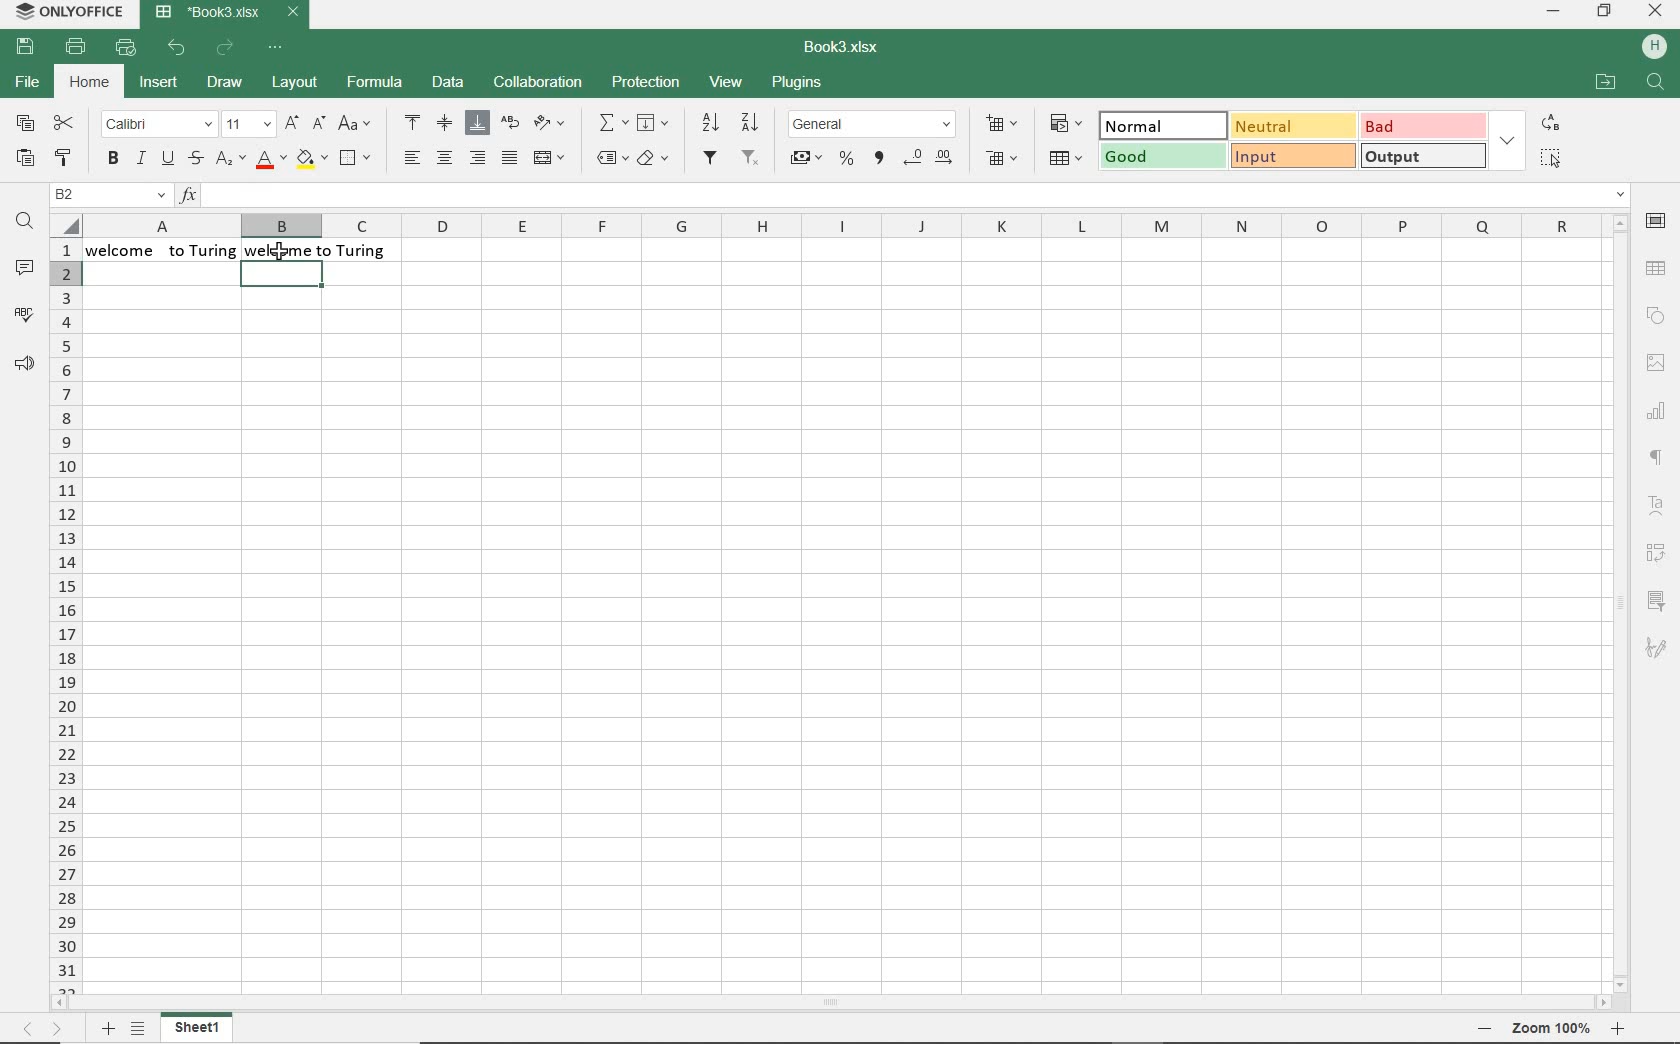 Image resolution: width=1680 pixels, height=1044 pixels. I want to click on list of sheets, so click(139, 1029).